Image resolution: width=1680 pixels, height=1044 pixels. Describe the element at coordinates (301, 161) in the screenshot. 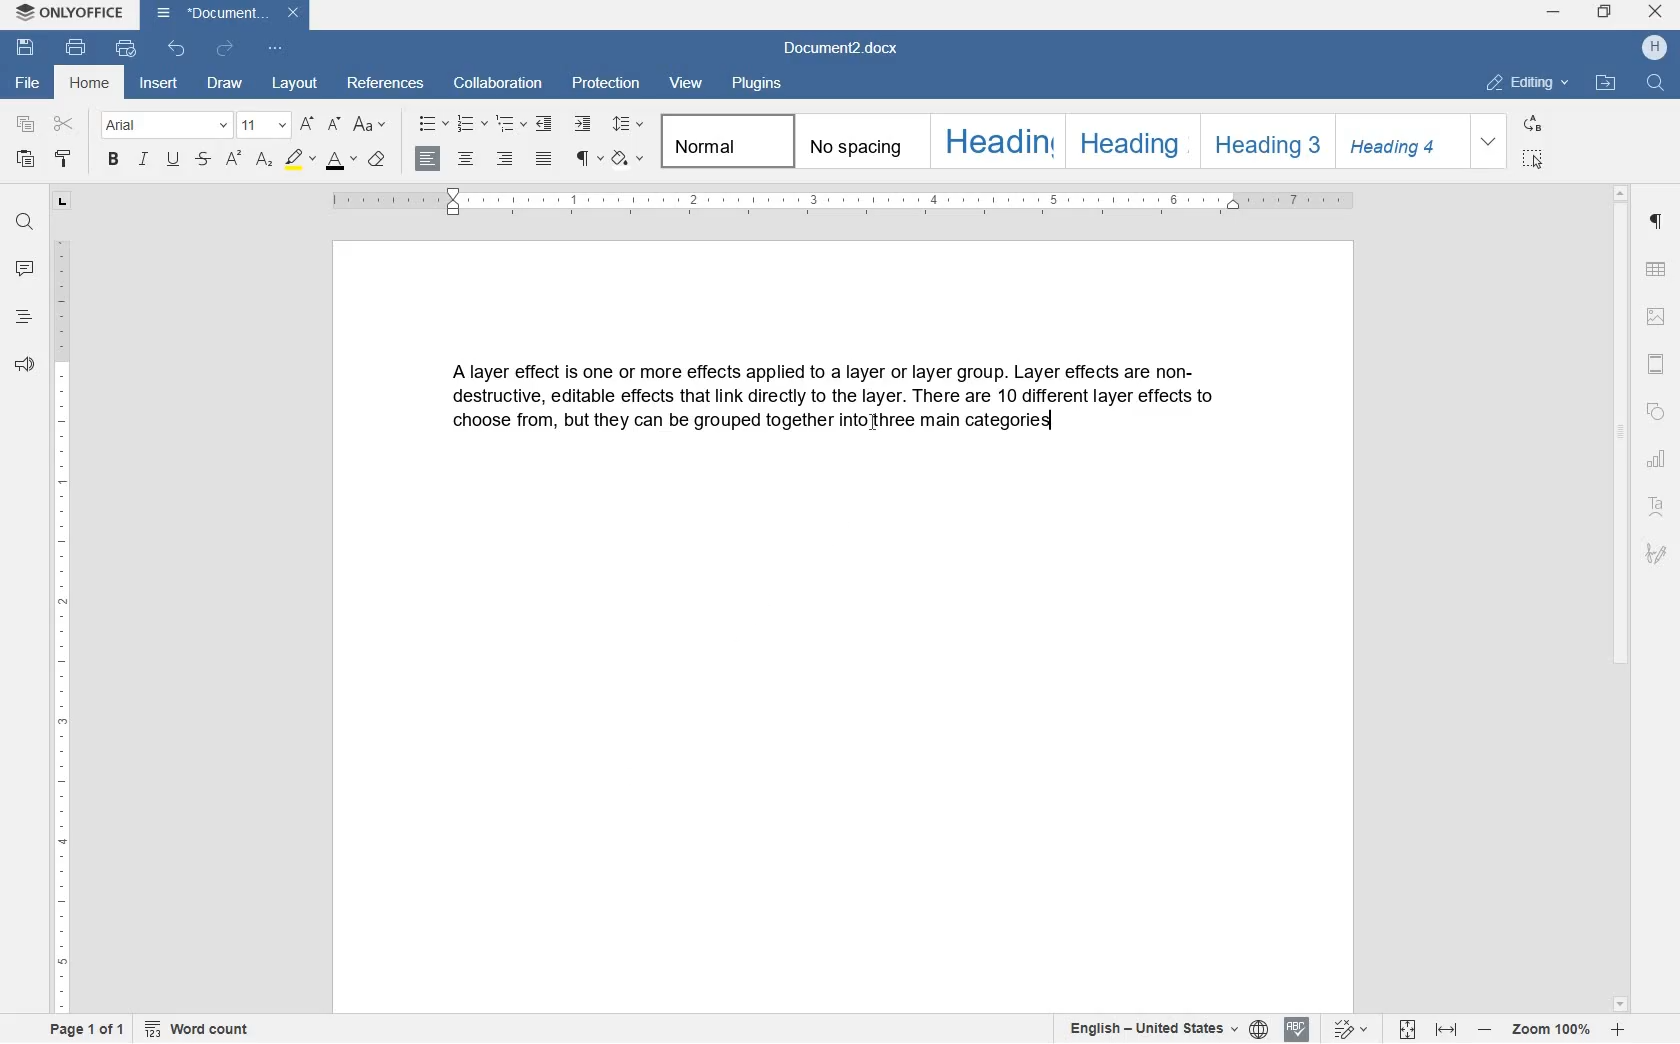

I see `highlight color` at that location.